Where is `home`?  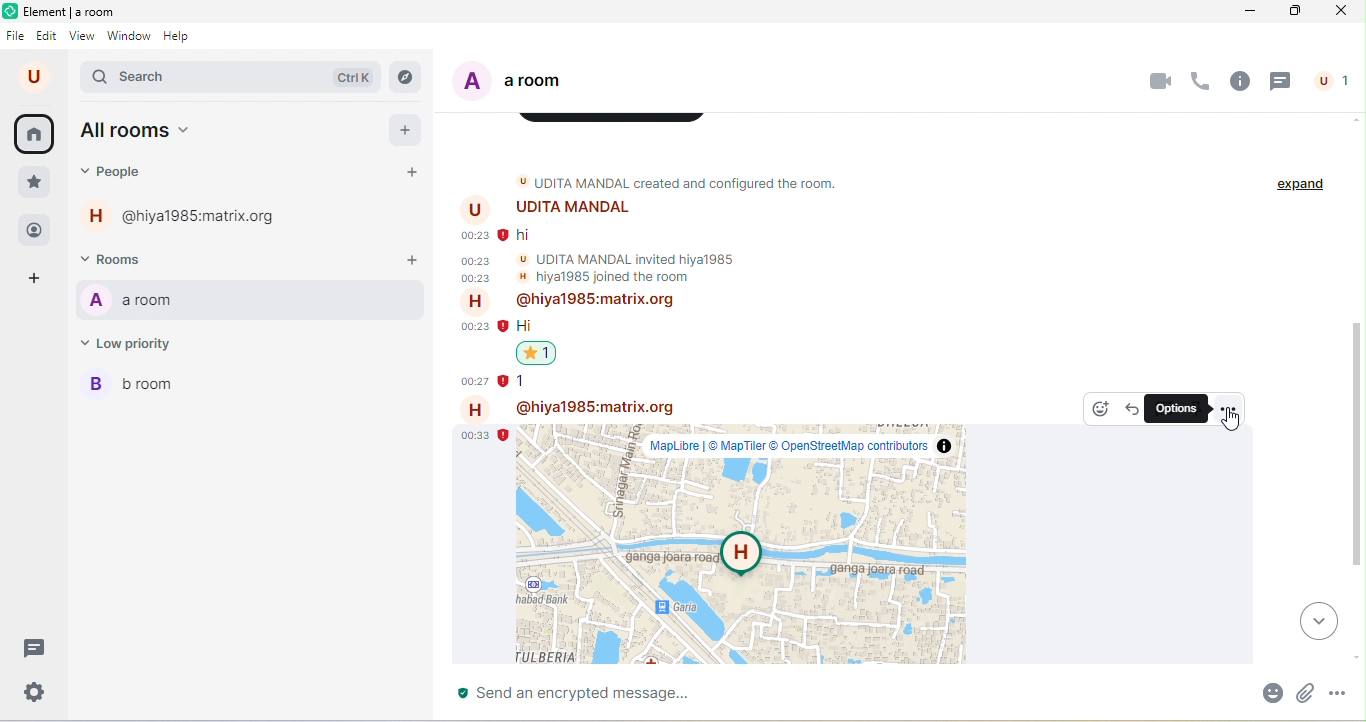
home is located at coordinates (34, 134).